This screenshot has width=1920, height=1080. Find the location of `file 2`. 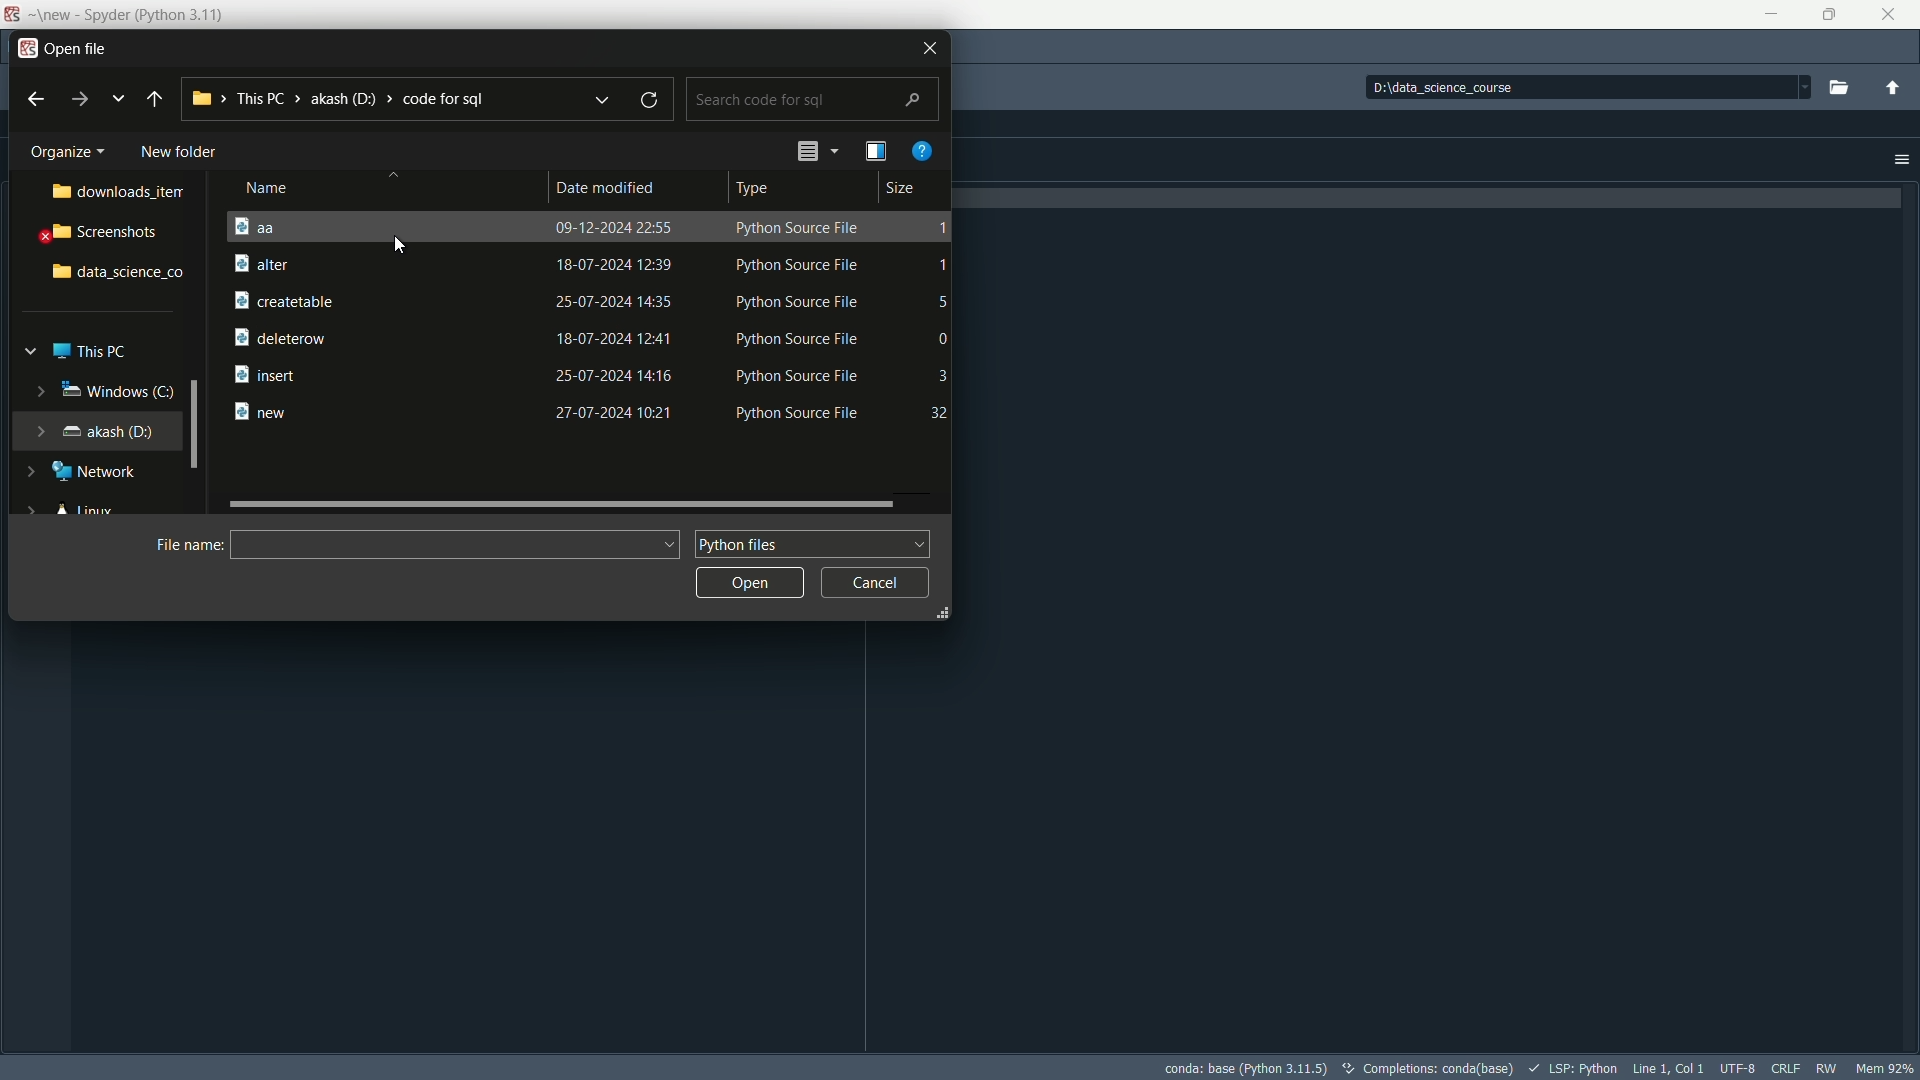

file 2 is located at coordinates (586, 264).